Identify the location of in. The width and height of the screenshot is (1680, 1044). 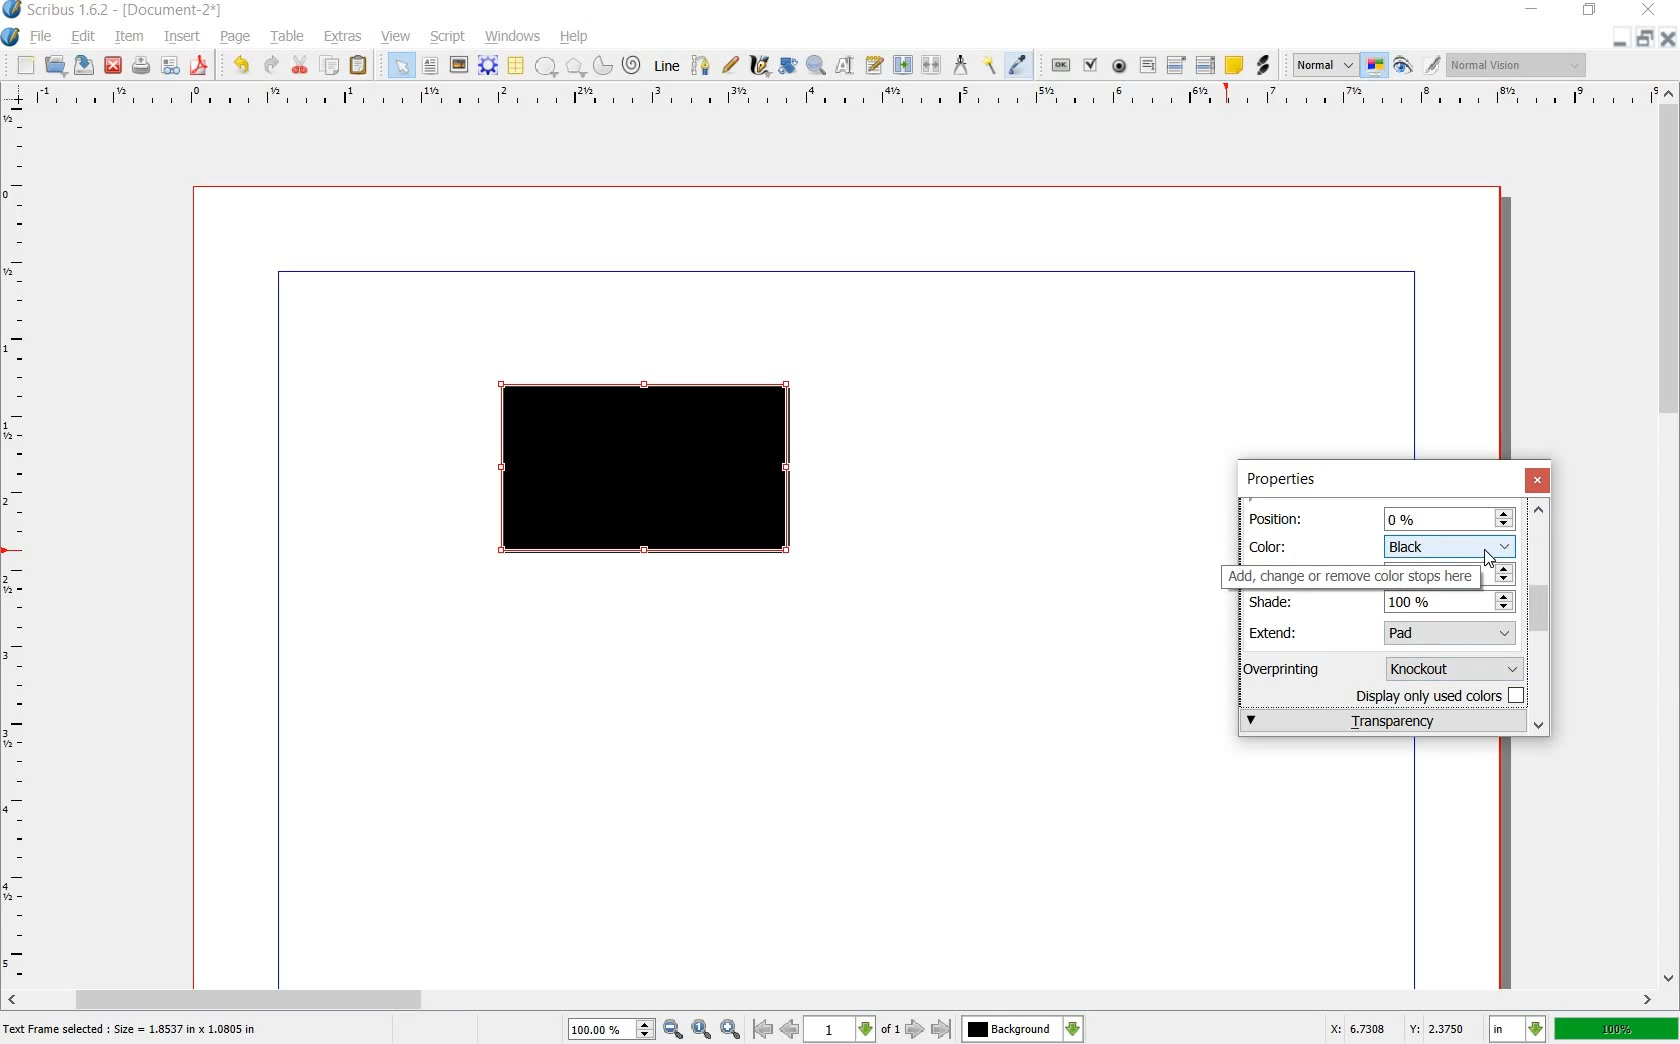
(1519, 1029).